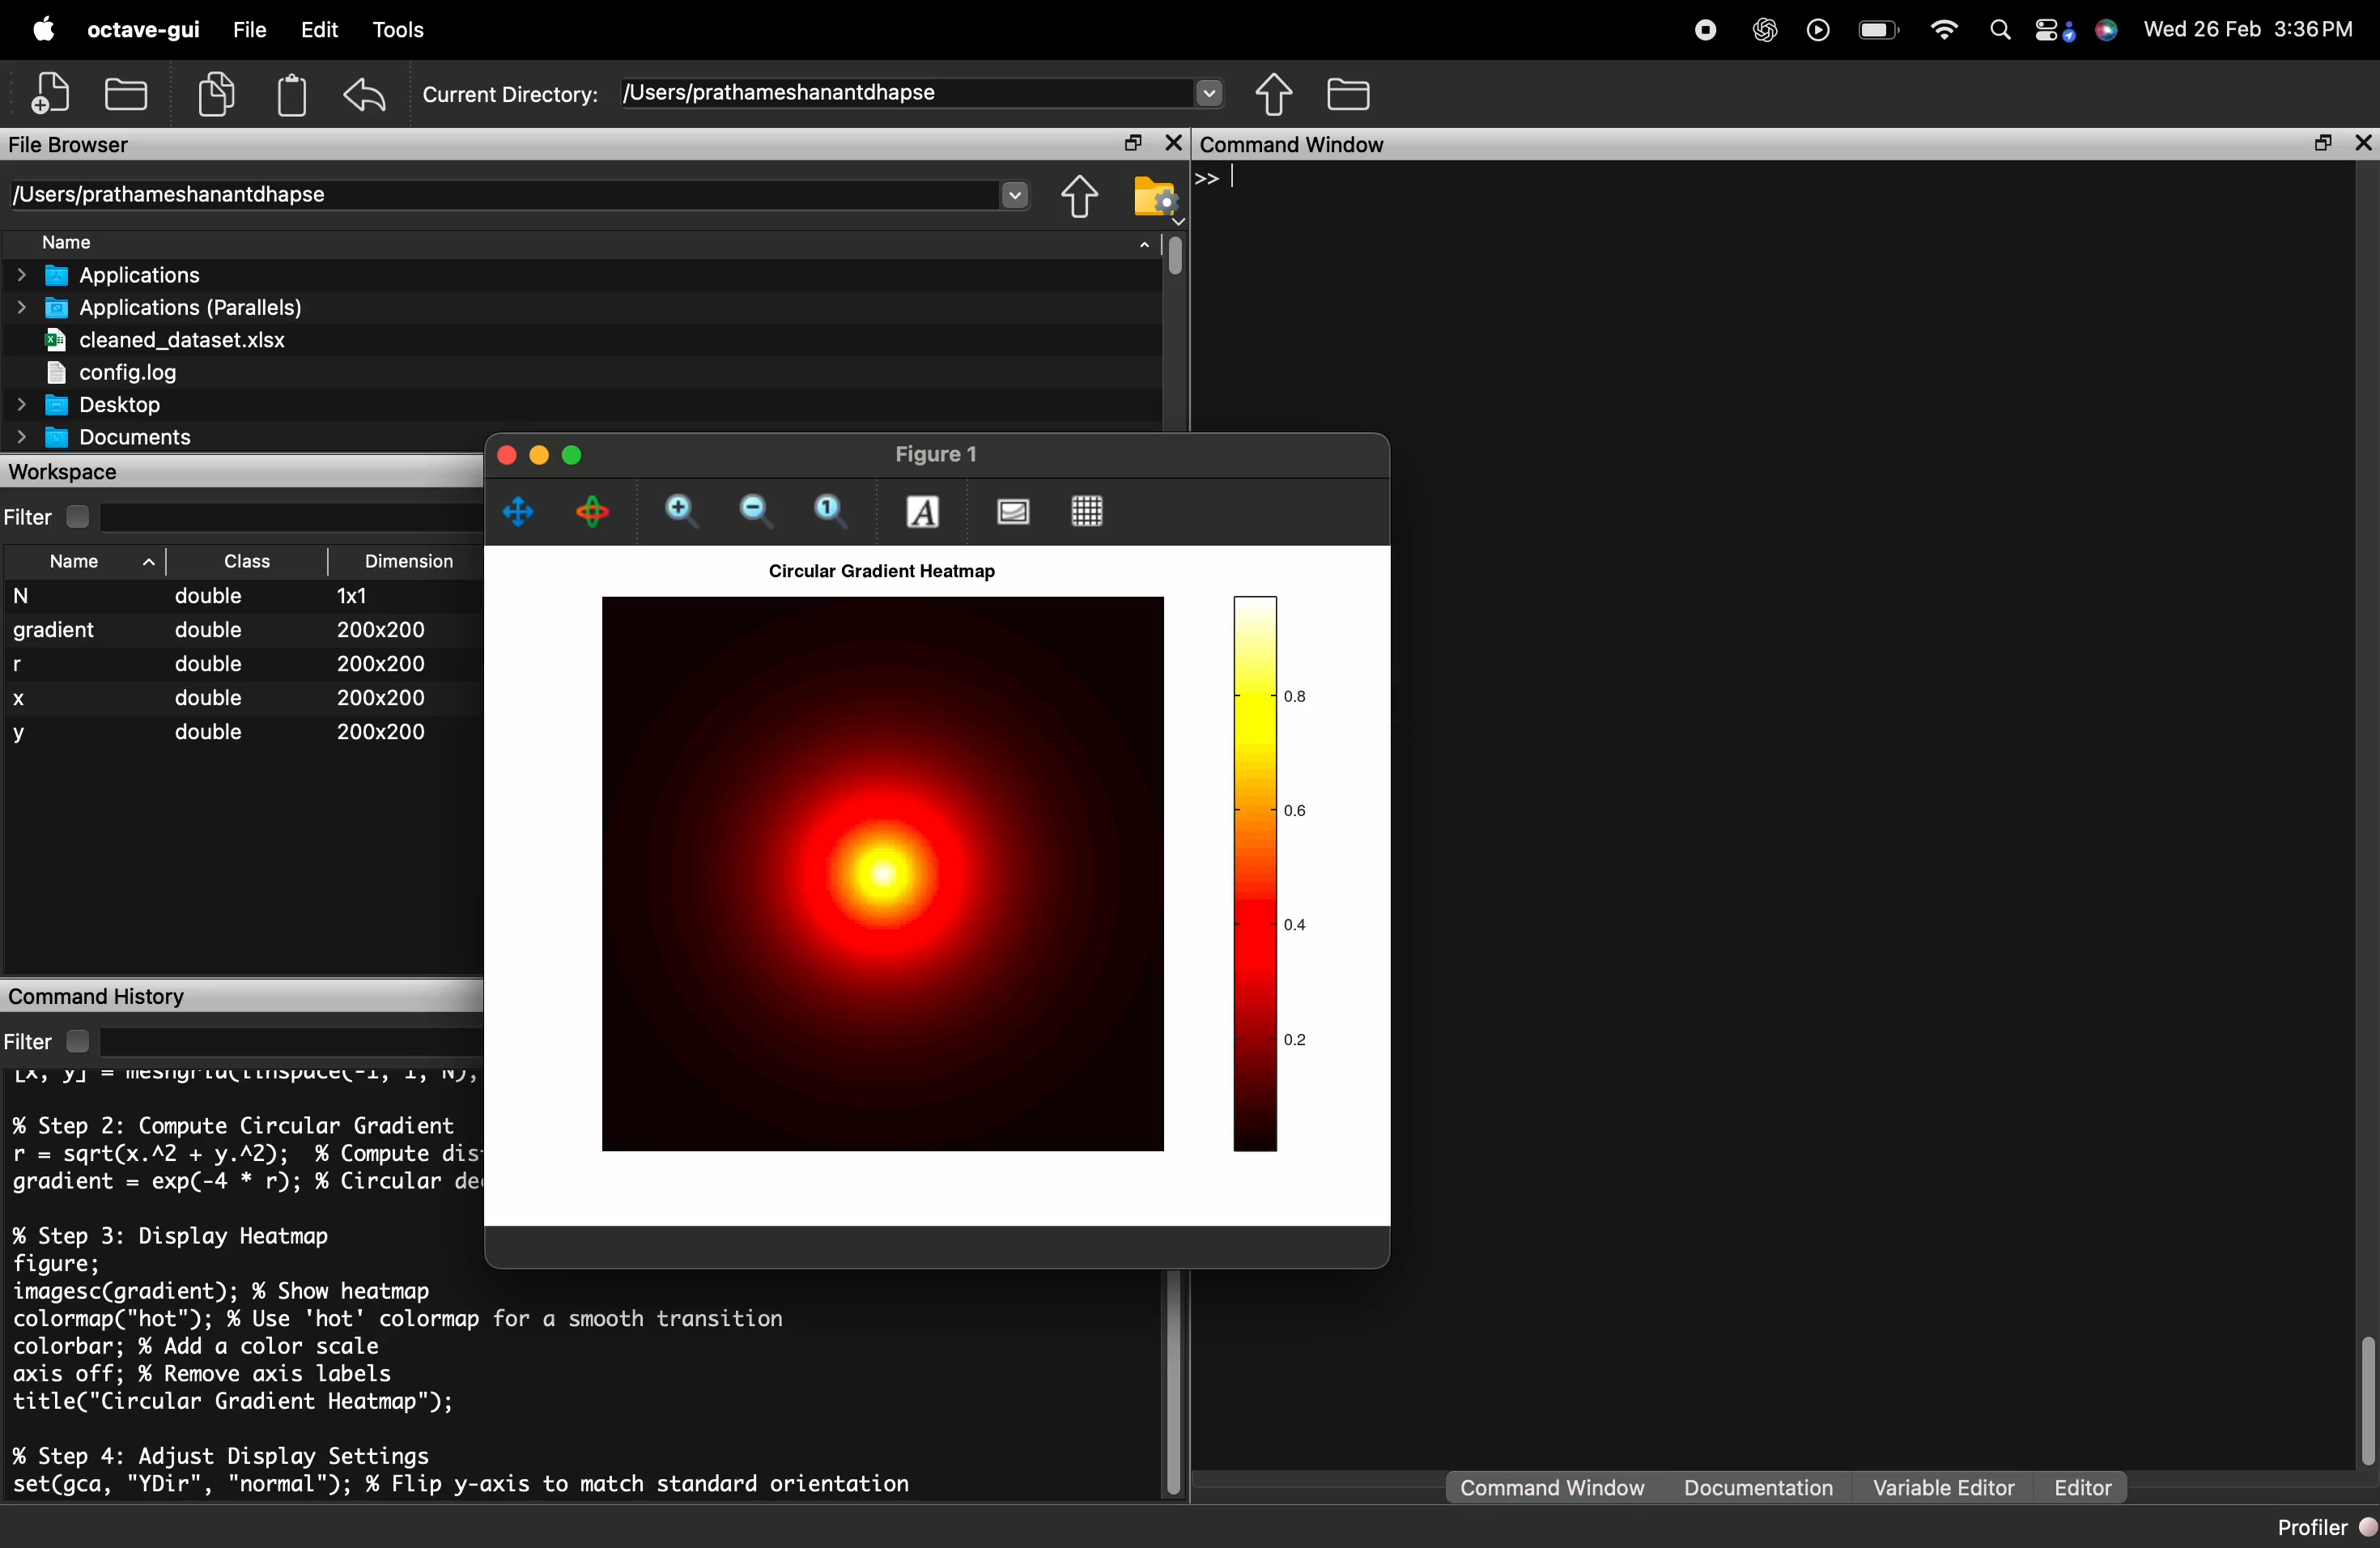 This screenshot has height=1548, width=2380. Describe the element at coordinates (585, 511) in the screenshot. I see `rotate` at that location.